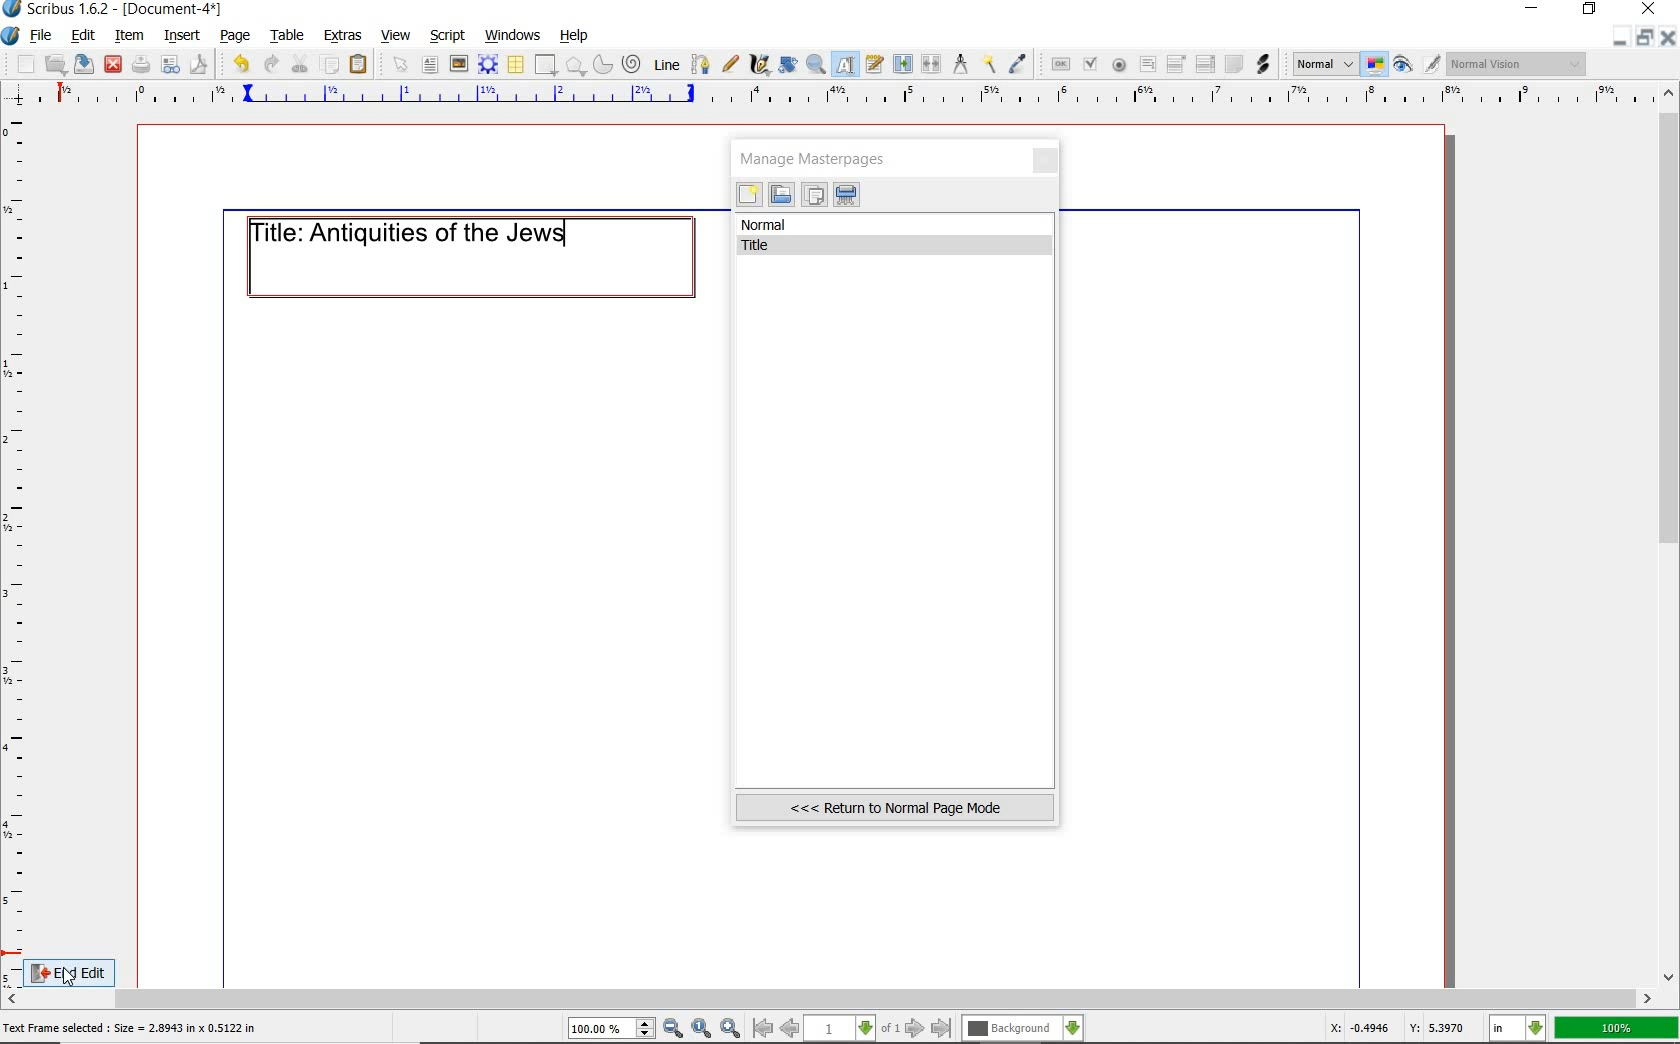 Image resolution: width=1680 pixels, height=1044 pixels. I want to click on pdf text field, so click(1147, 65).